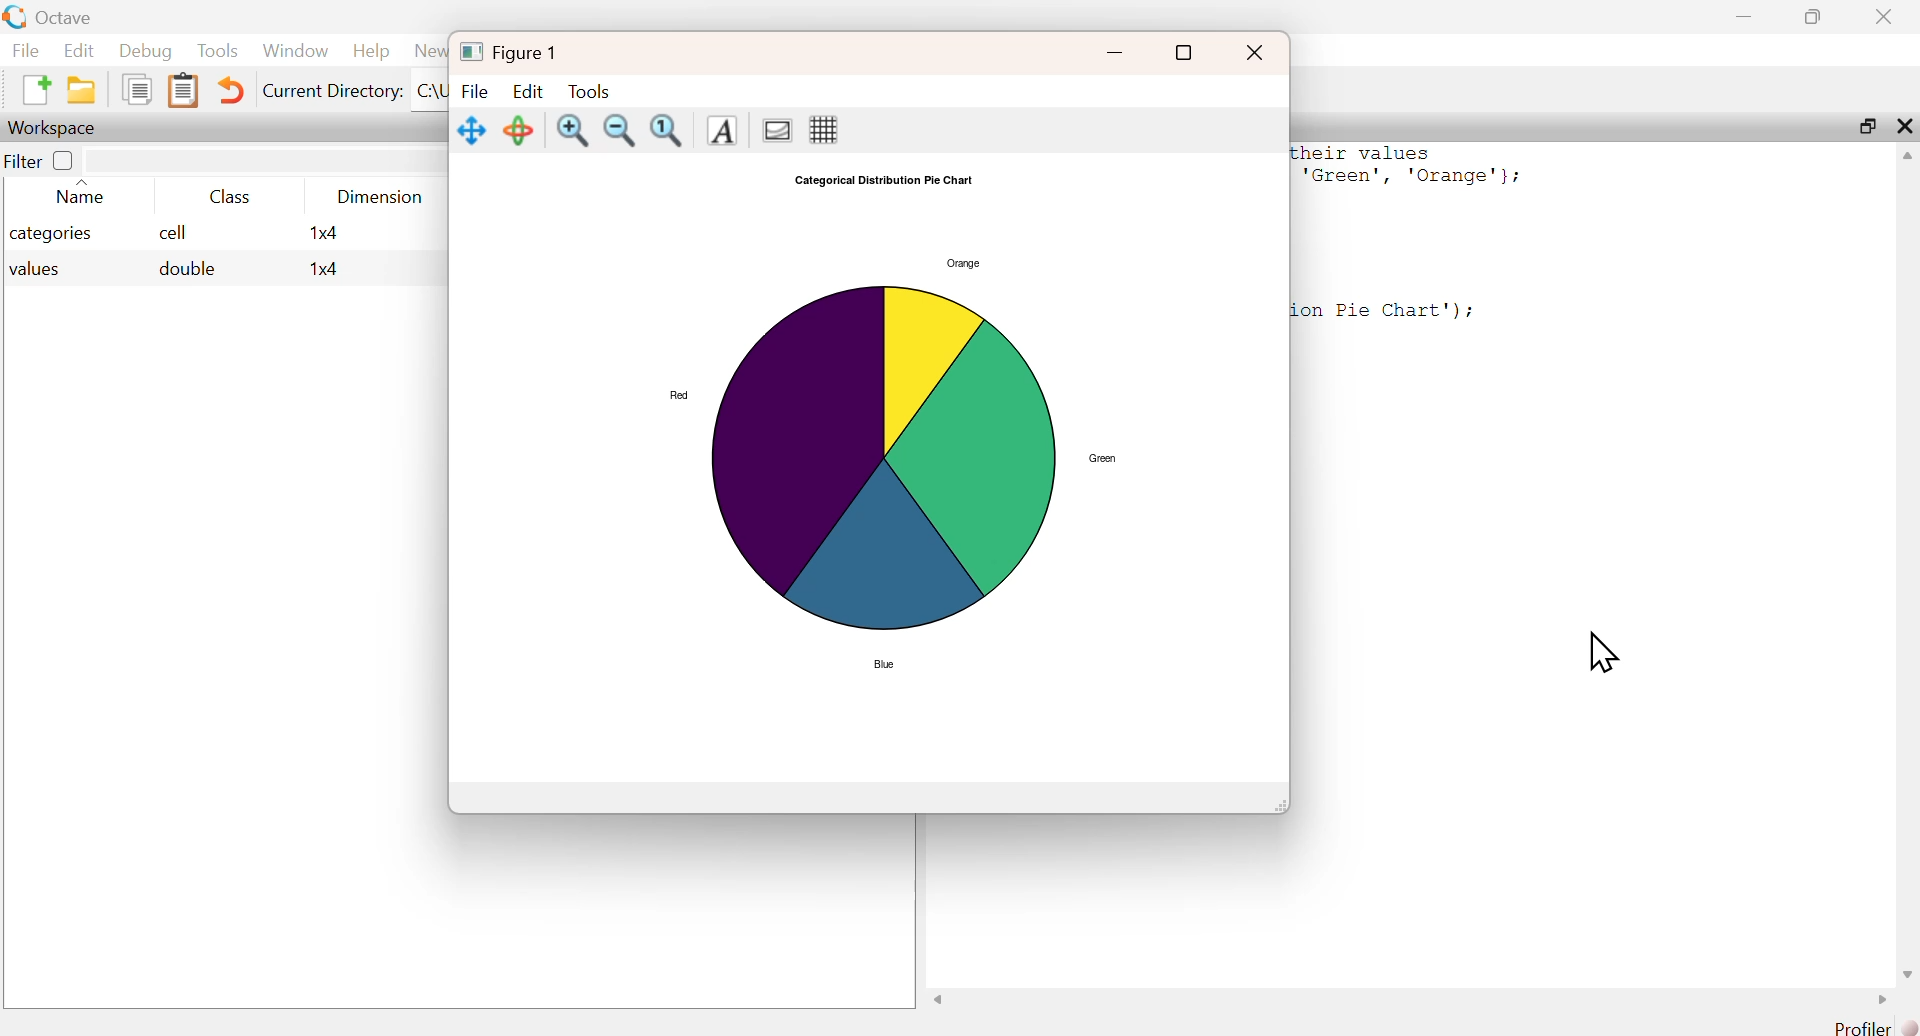 Image resolution: width=1920 pixels, height=1036 pixels. Describe the element at coordinates (1869, 1026) in the screenshot. I see `Profiler` at that location.